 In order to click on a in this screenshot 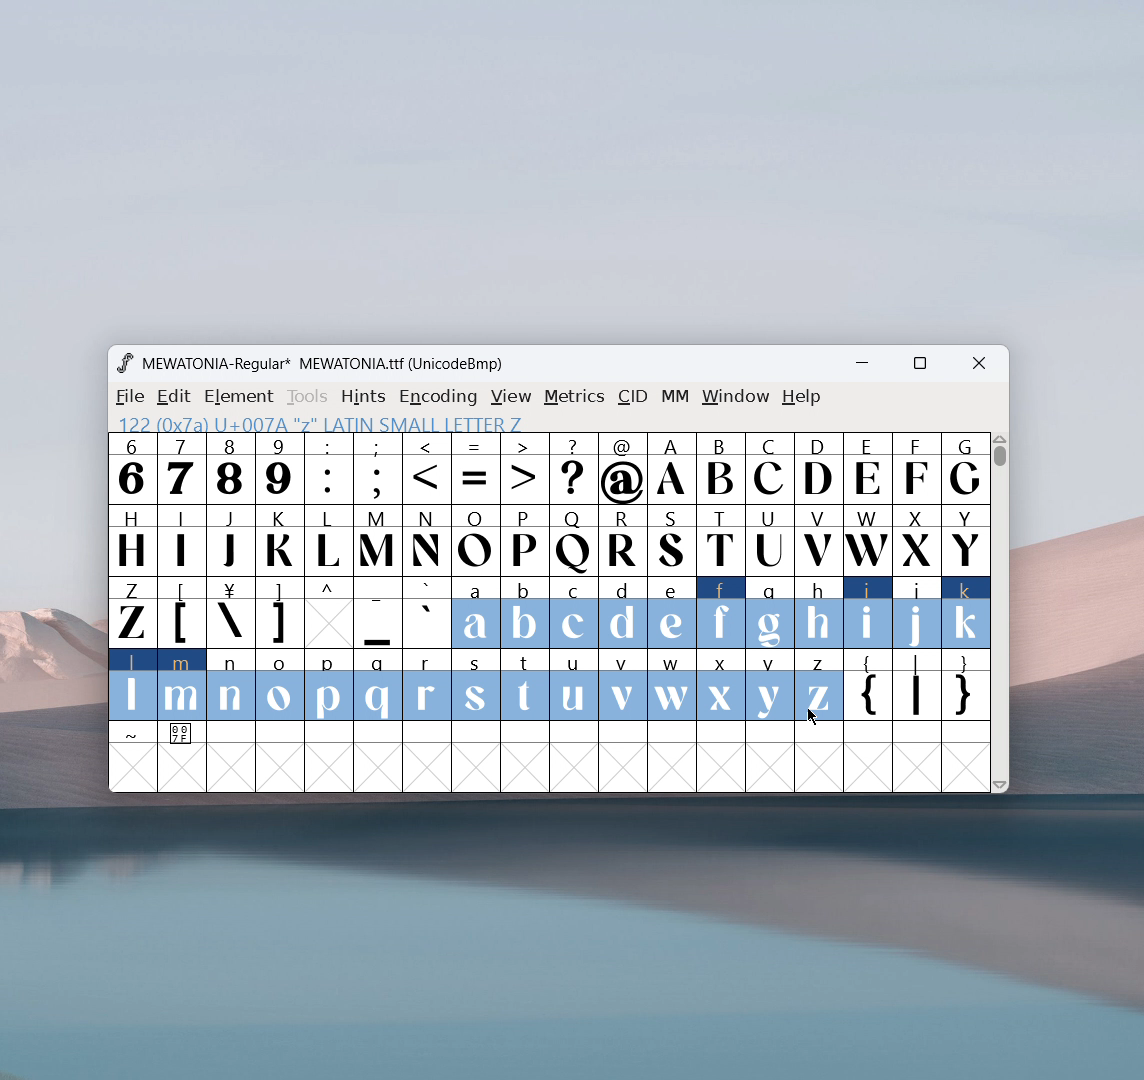, I will do `click(475, 614)`.